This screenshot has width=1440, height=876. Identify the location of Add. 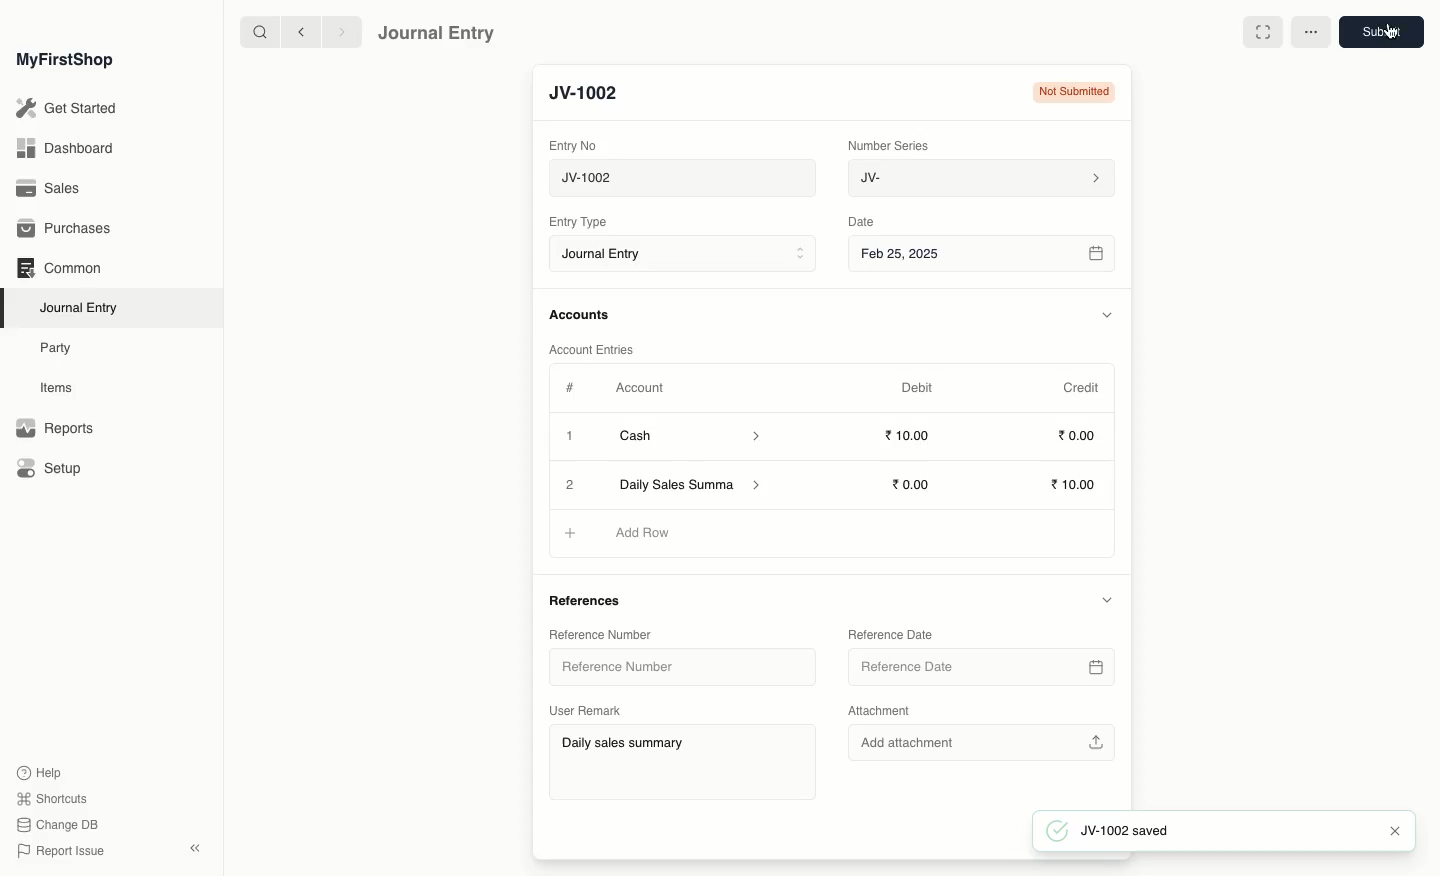
(567, 532).